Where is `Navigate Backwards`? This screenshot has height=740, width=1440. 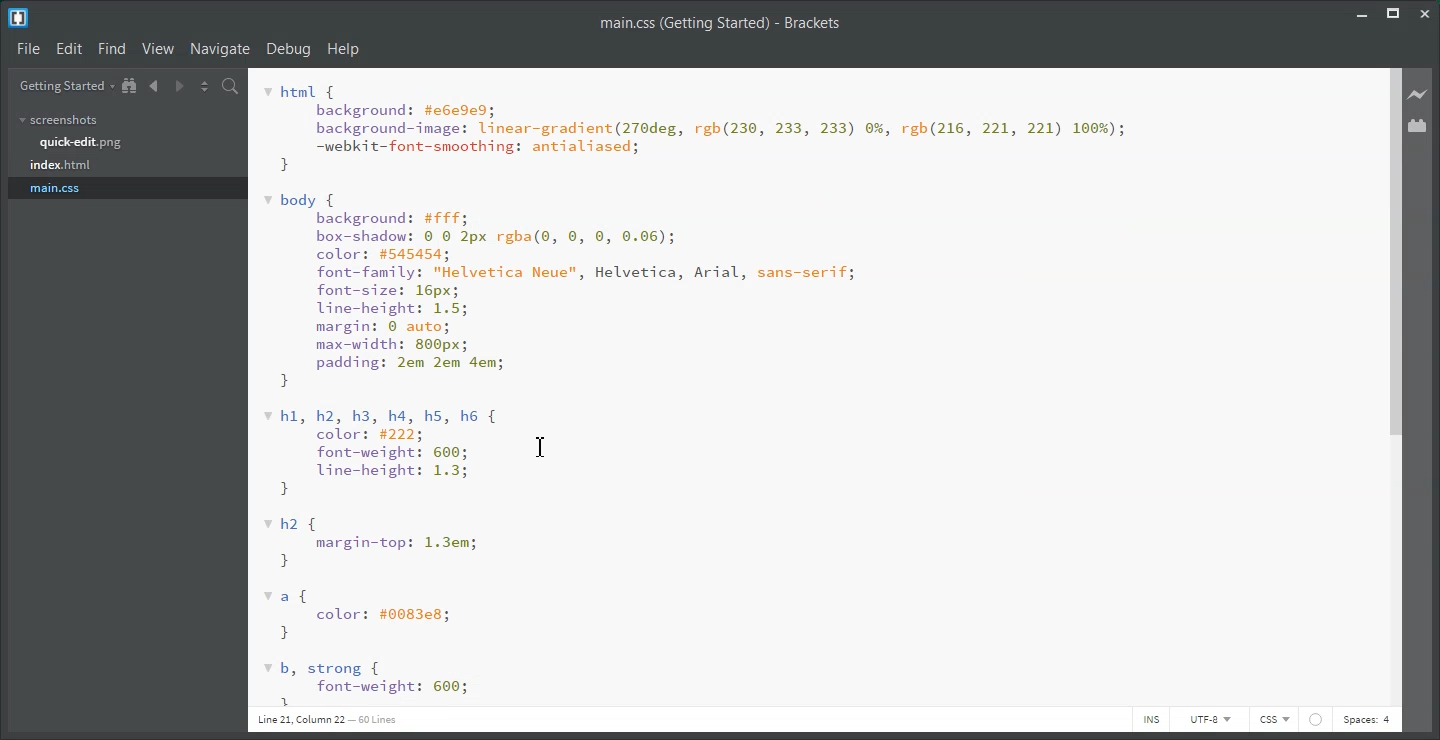 Navigate Backwards is located at coordinates (154, 86).